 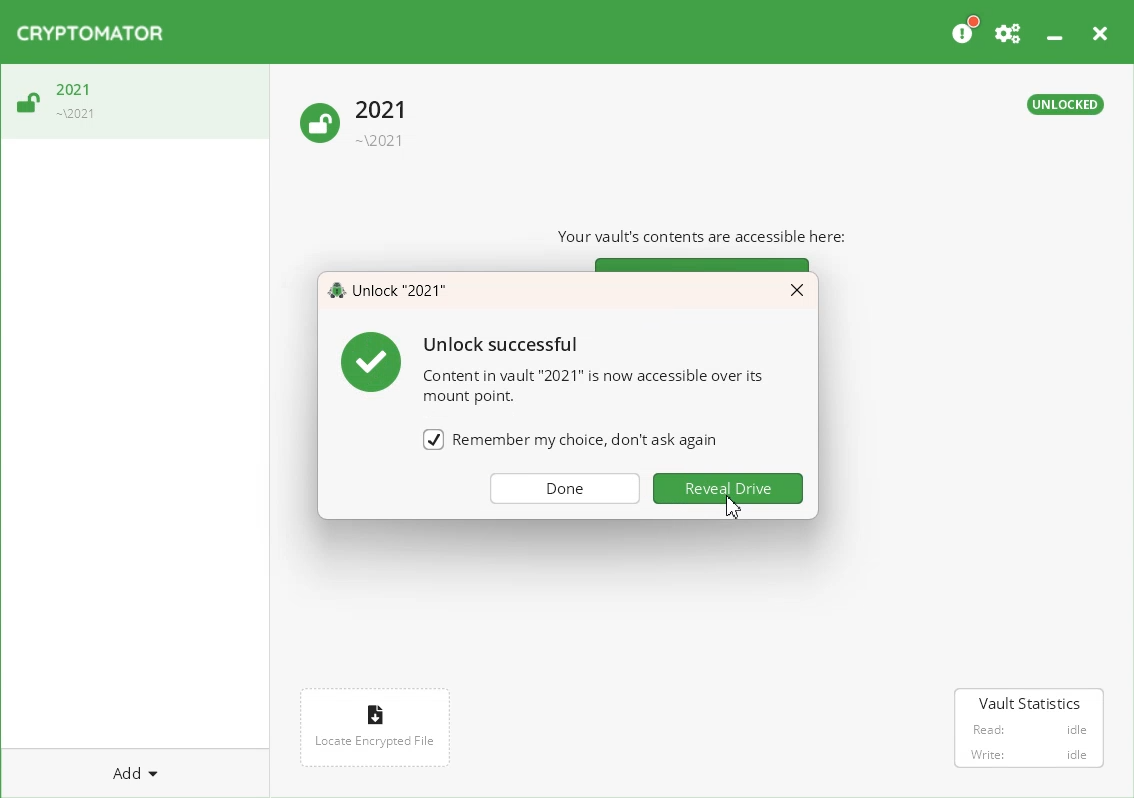 What do you see at coordinates (733, 506) in the screenshot?
I see `Cursor` at bounding box center [733, 506].